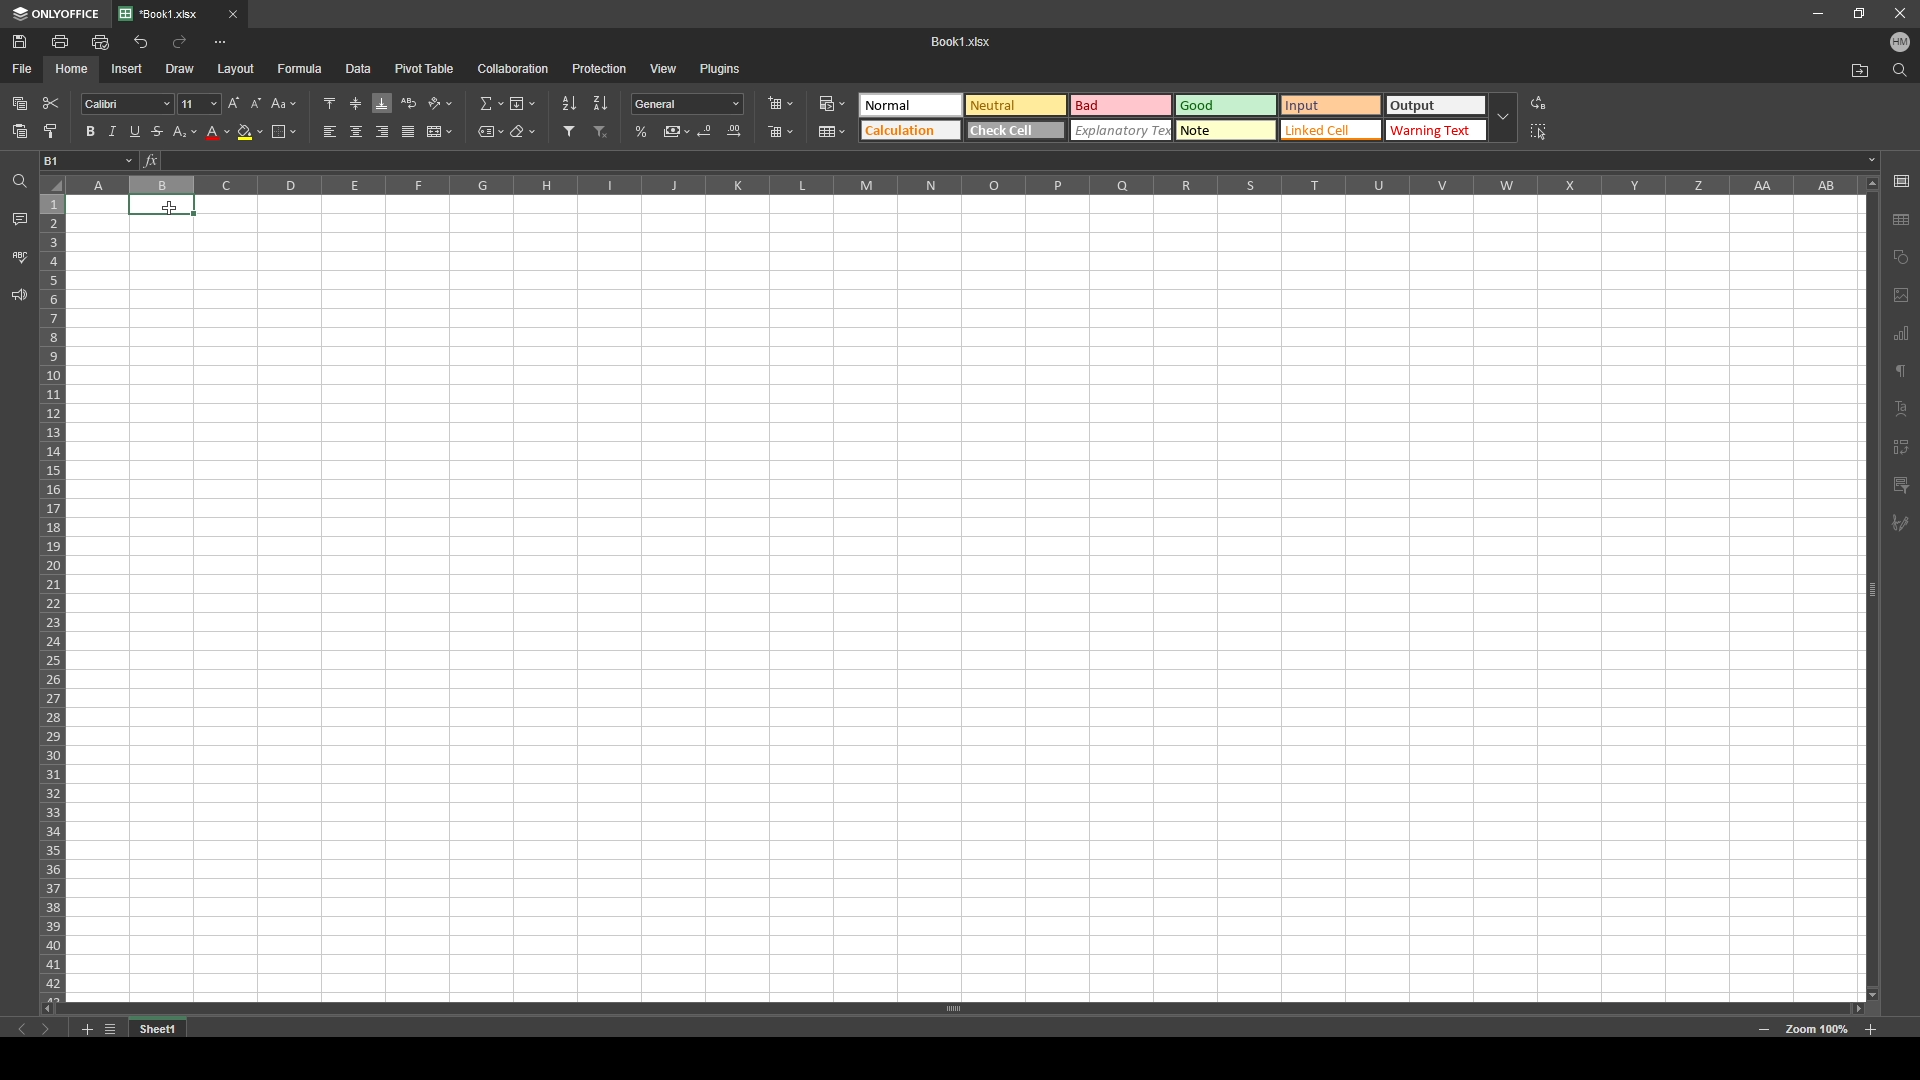 The height and width of the screenshot is (1080, 1920). I want to click on sort descending, so click(600, 103).